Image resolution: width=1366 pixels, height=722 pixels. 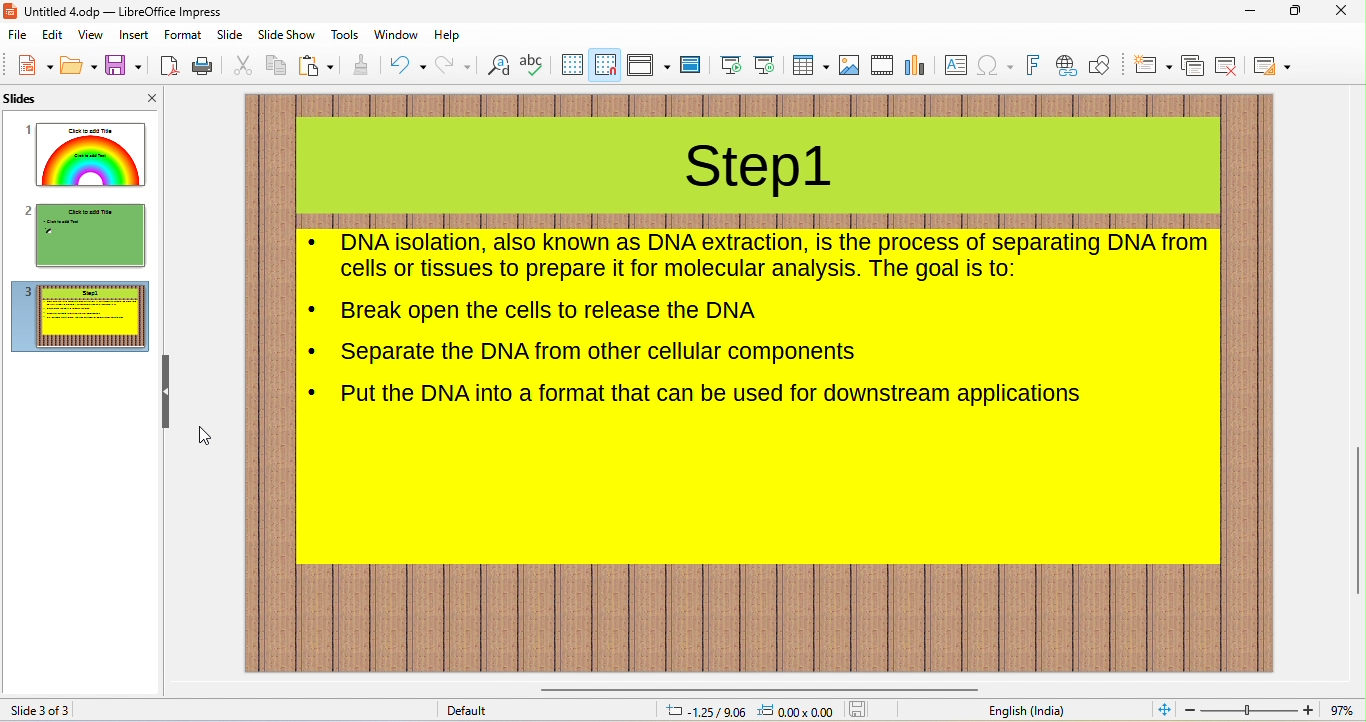 What do you see at coordinates (143, 97) in the screenshot?
I see `close` at bounding box center [143, 97].